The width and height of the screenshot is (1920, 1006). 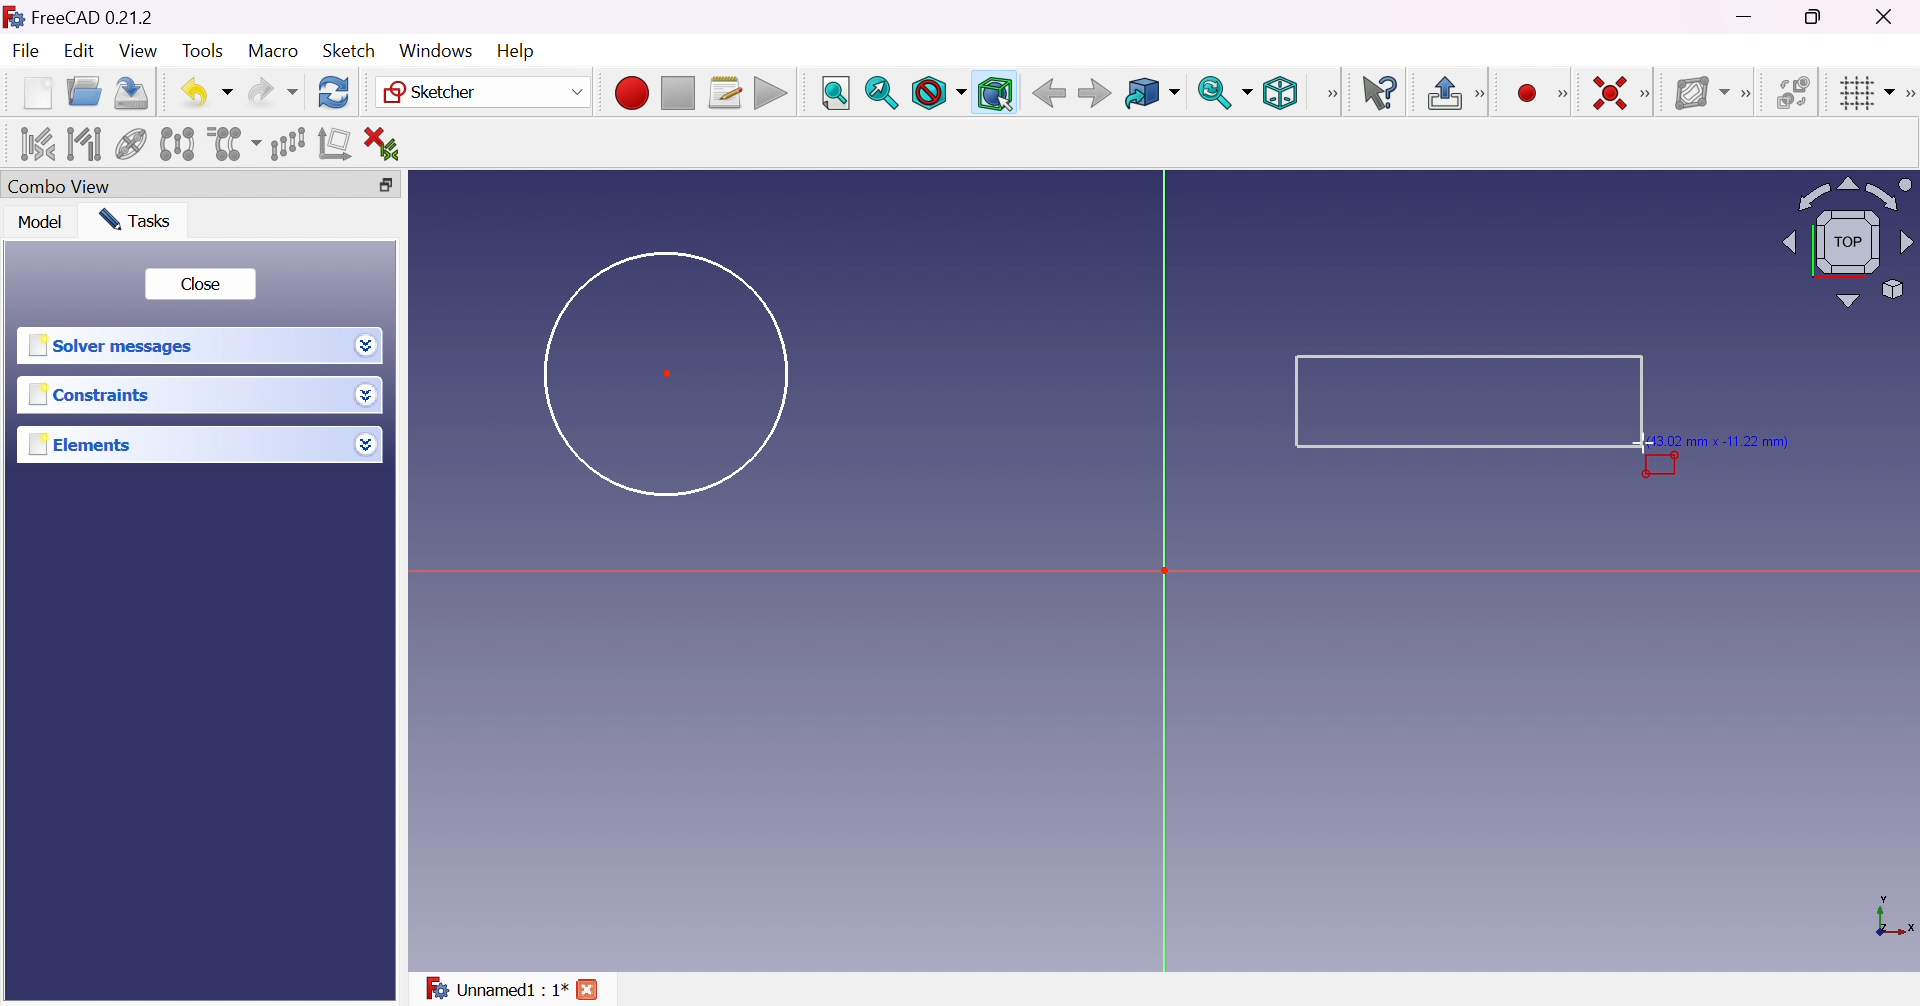 What do you see at coordinates (1864, 92) in the screenshot?
I see `Toggle grid` at bounding box center [1864, 92].